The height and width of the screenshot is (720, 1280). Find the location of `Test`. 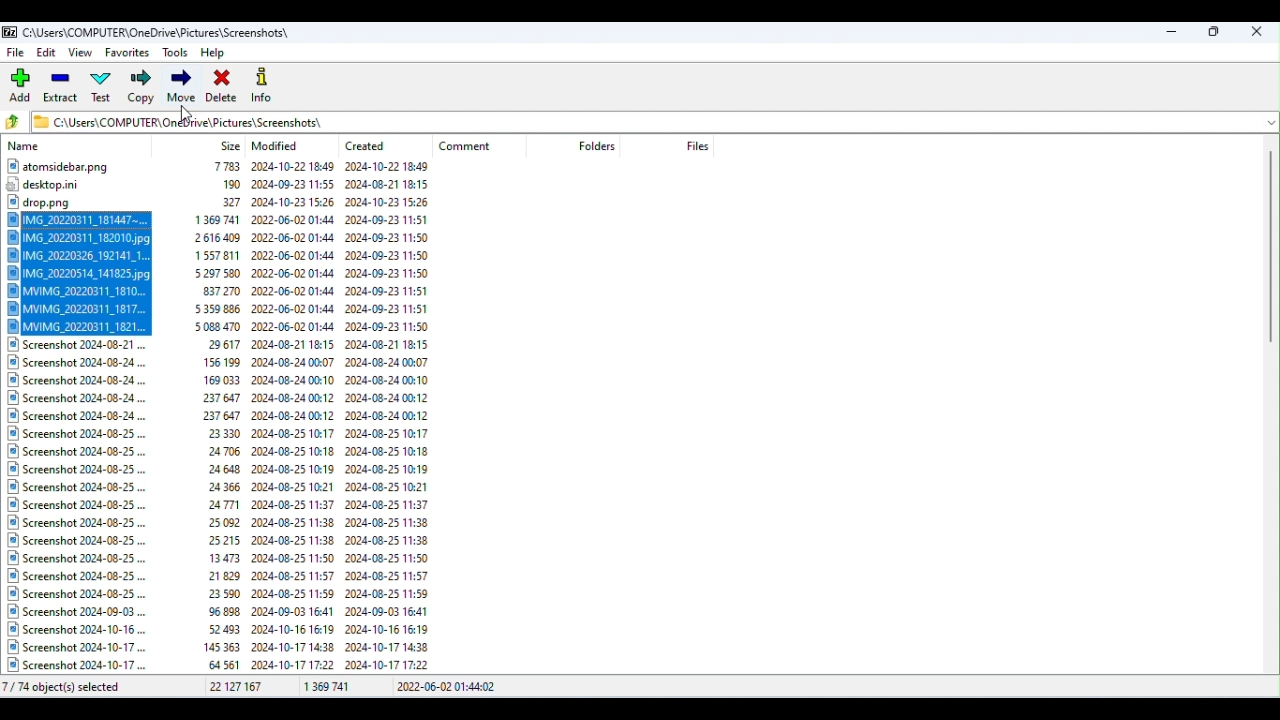

Test is located at coordinates (105, 89).